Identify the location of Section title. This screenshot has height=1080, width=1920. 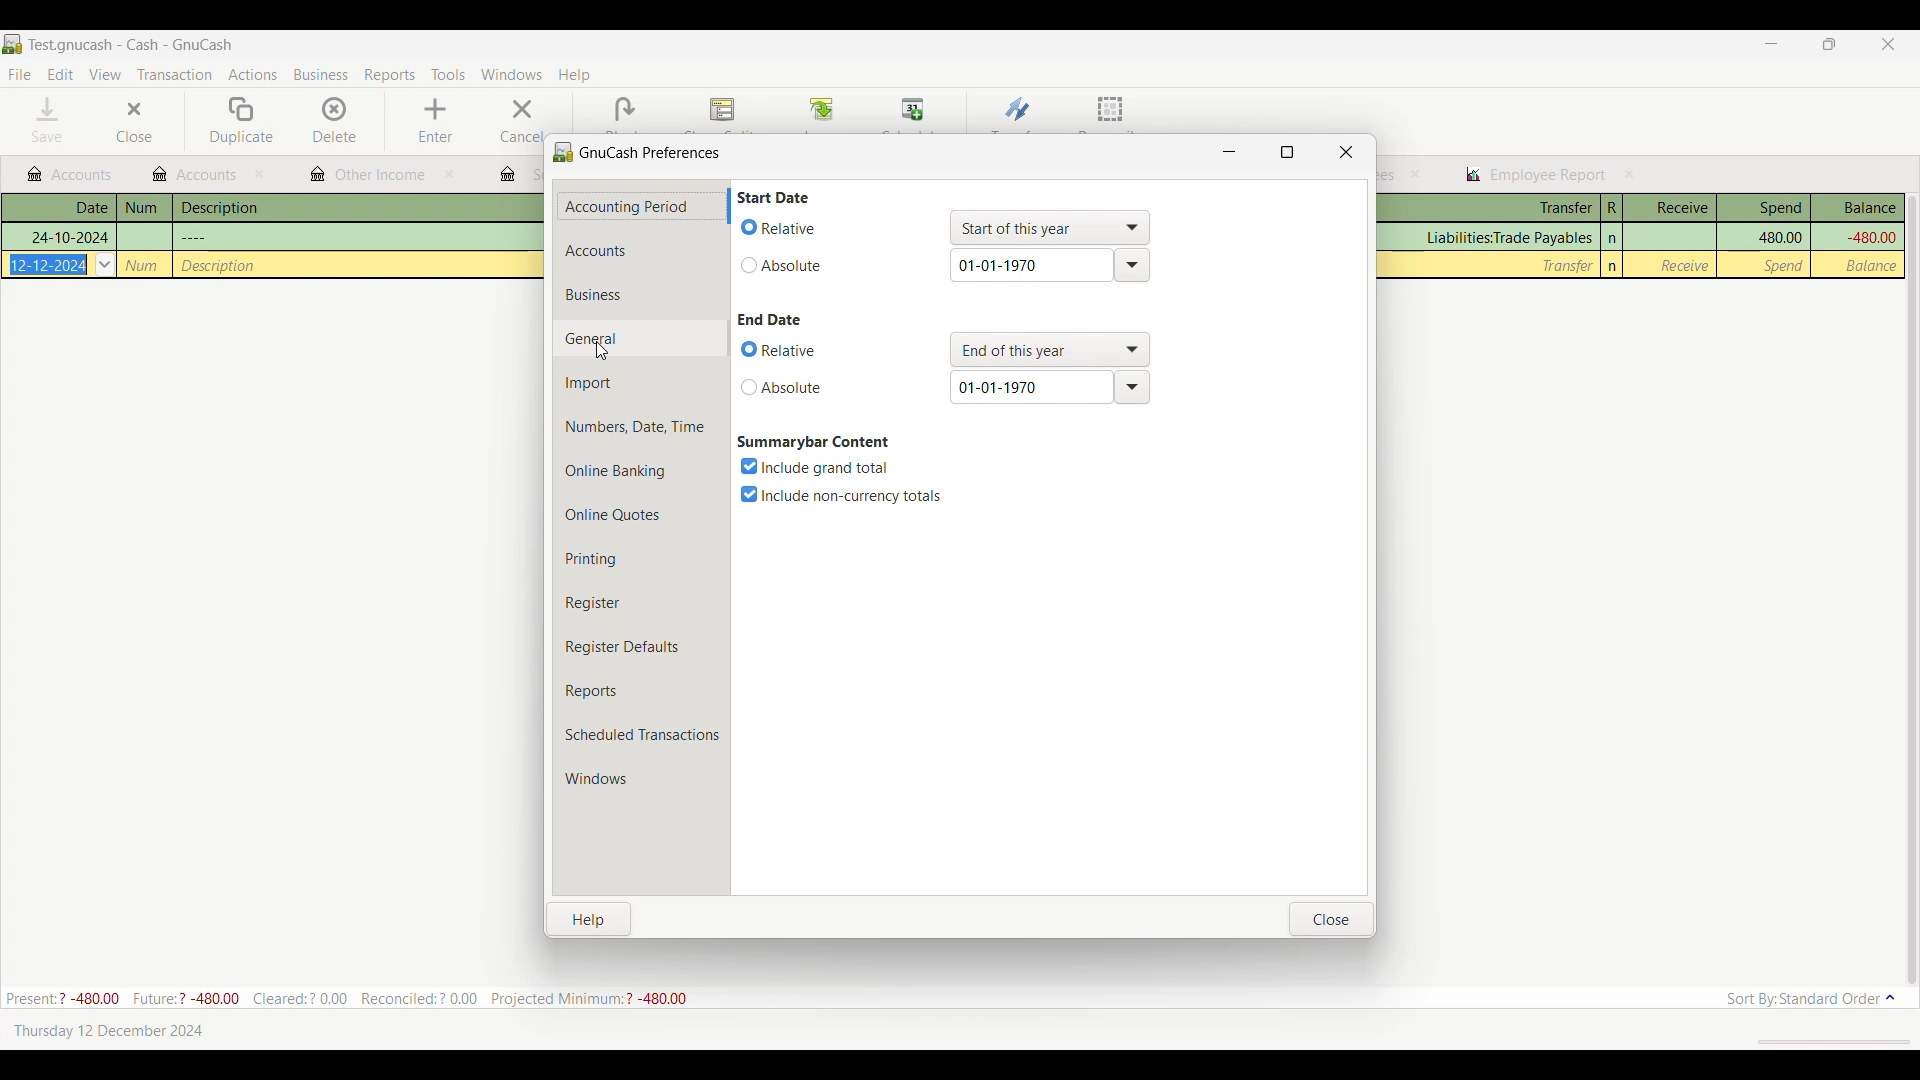
(815, 442).